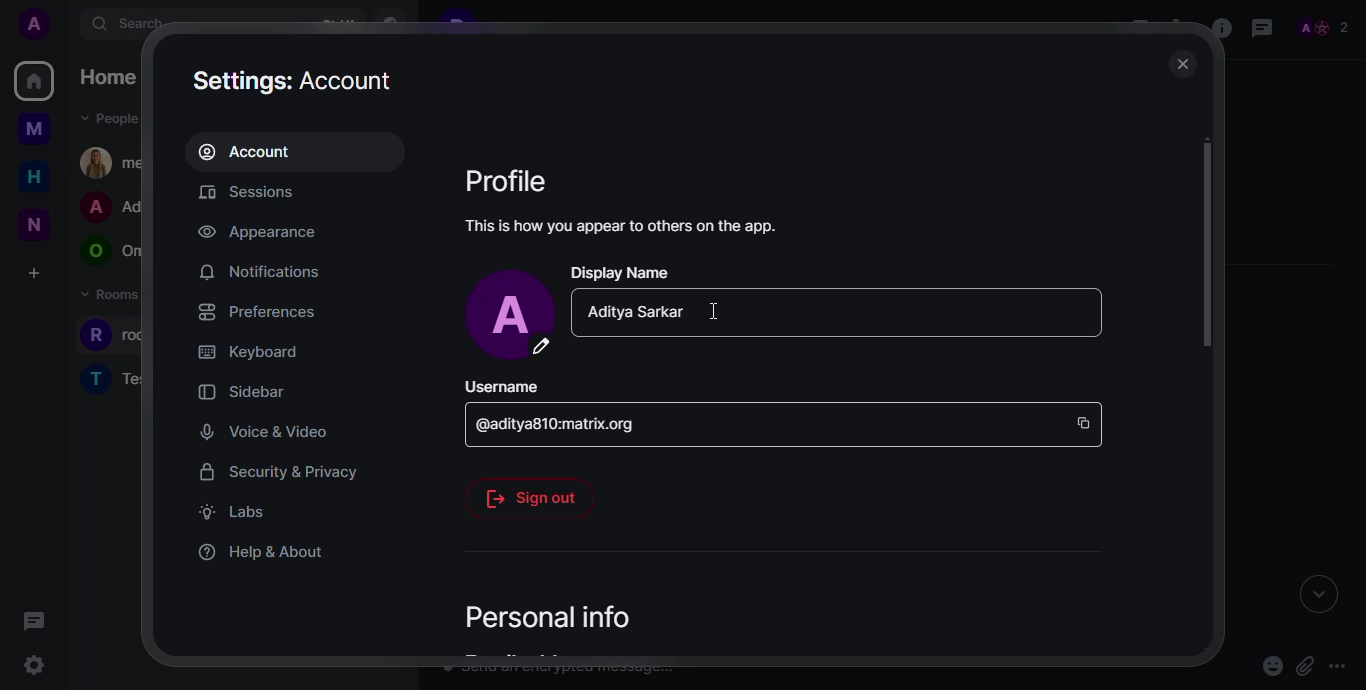  What do you see at coordinates (502, 388) in the screenshot?
I see `username` at bounding box center [502, 388].